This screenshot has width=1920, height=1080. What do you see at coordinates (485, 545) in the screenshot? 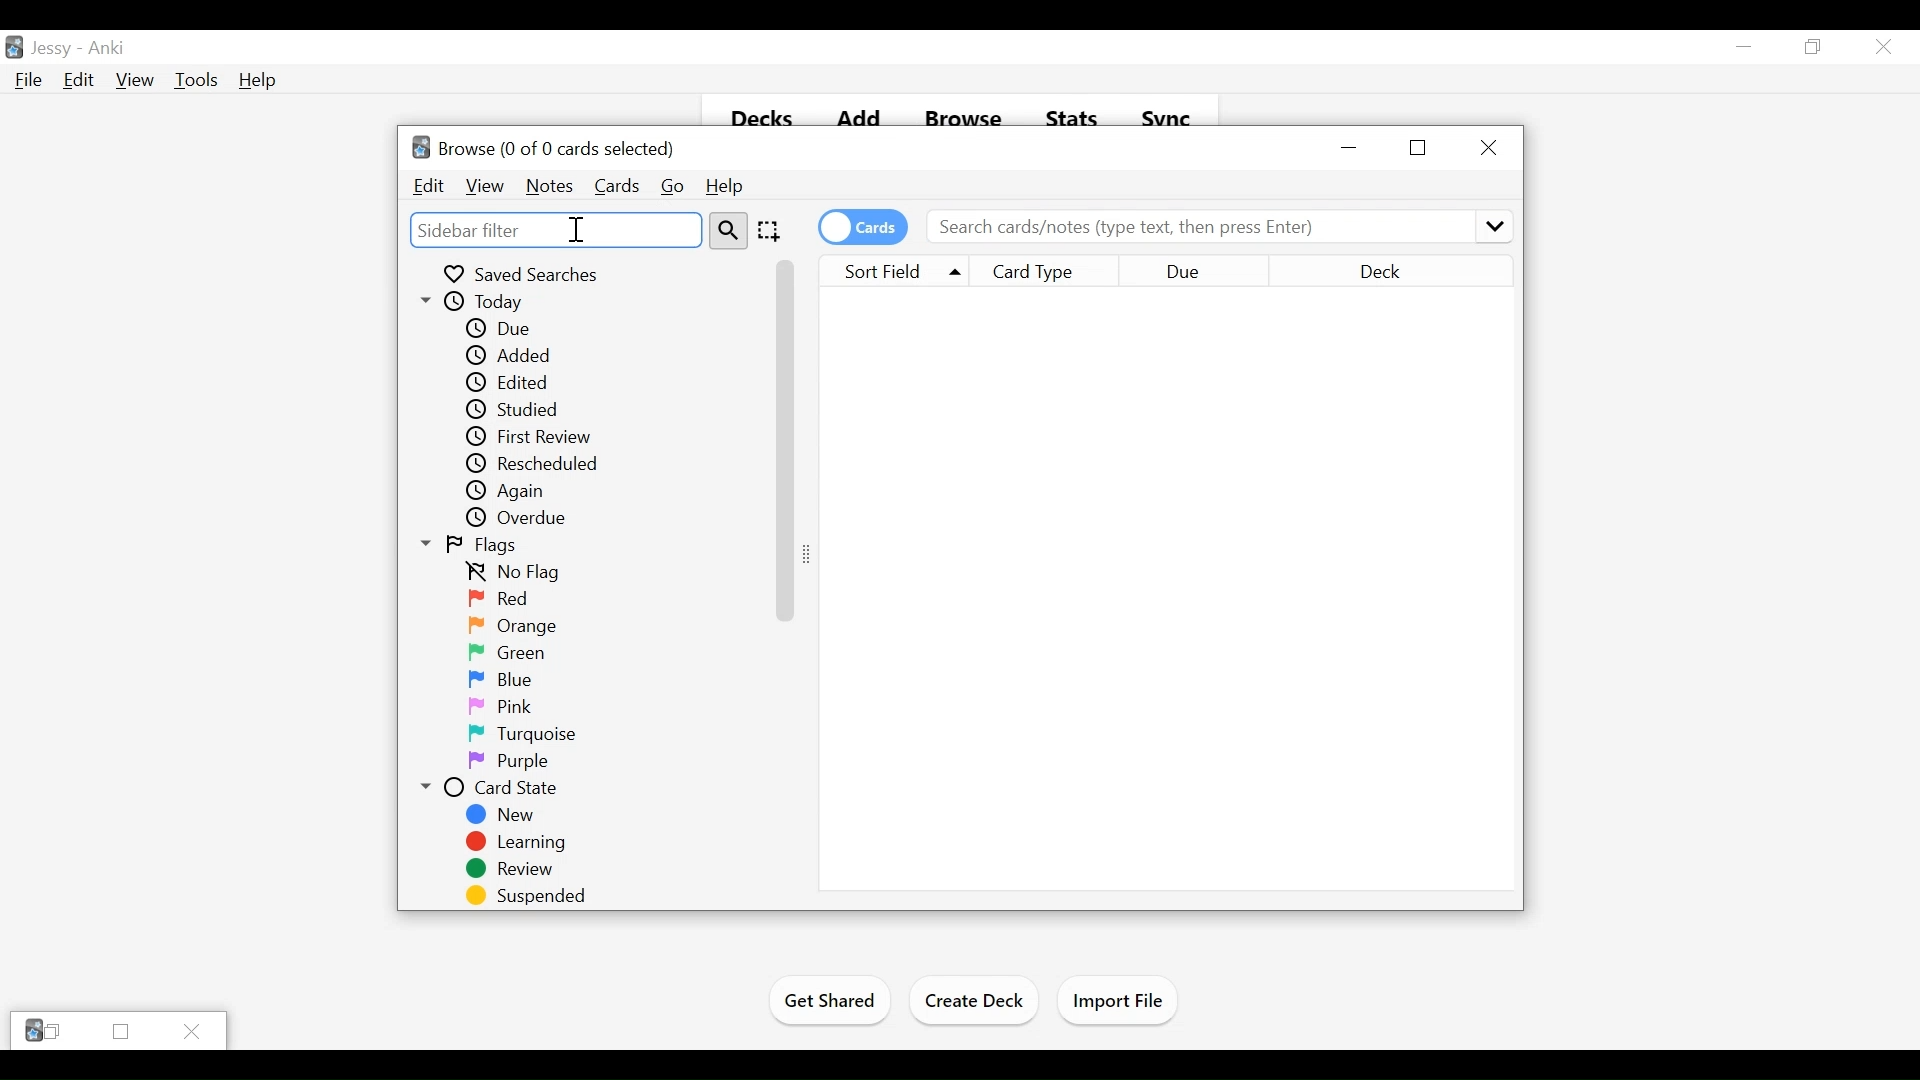
I see `Flags` at bounding box center [485, 545].